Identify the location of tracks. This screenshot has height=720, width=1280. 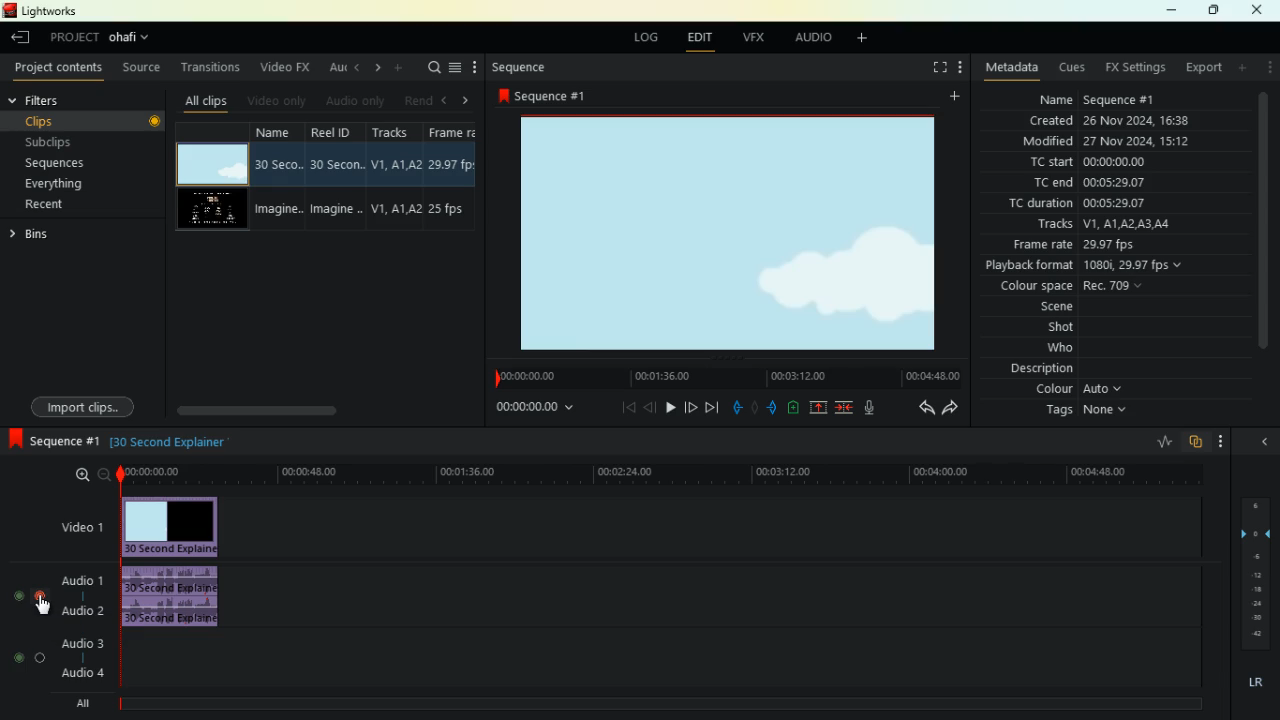
(395, 179).